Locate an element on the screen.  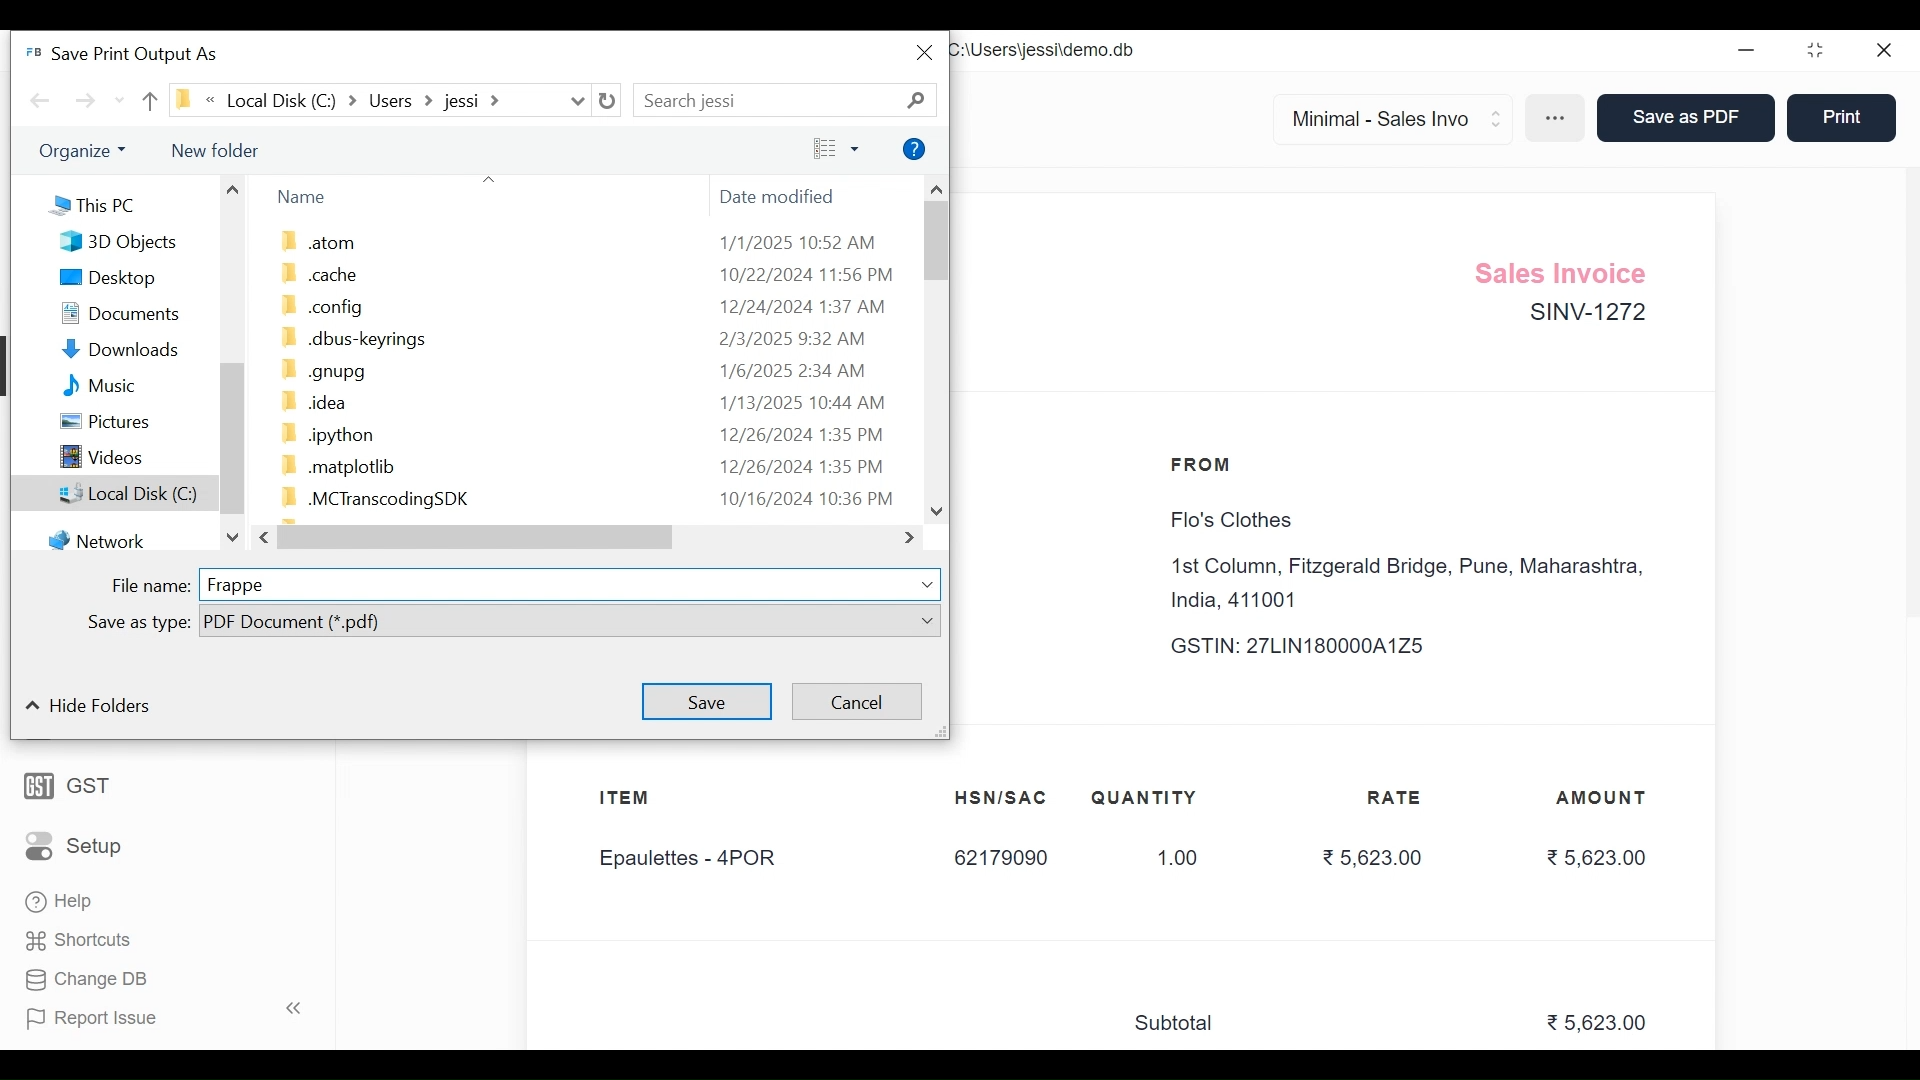
Pictures is located at coordinates (99, 420).